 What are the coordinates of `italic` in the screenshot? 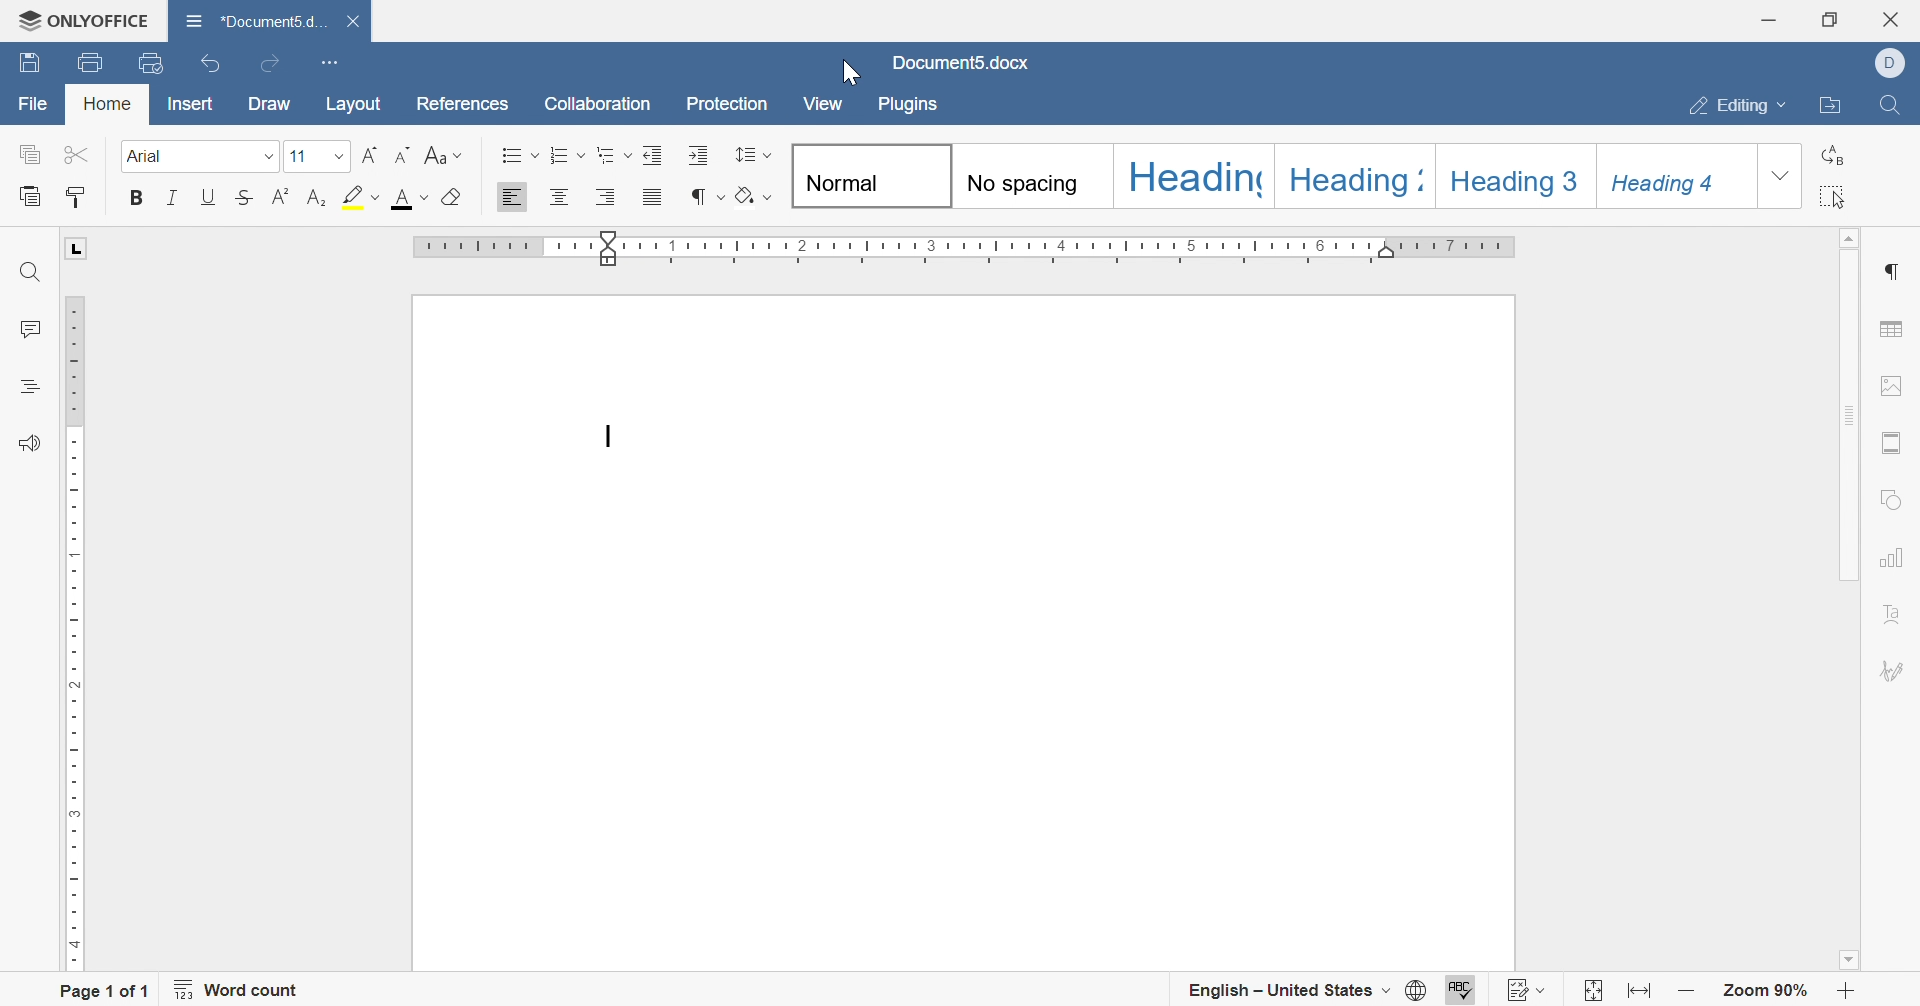 It's located at (172, 198).